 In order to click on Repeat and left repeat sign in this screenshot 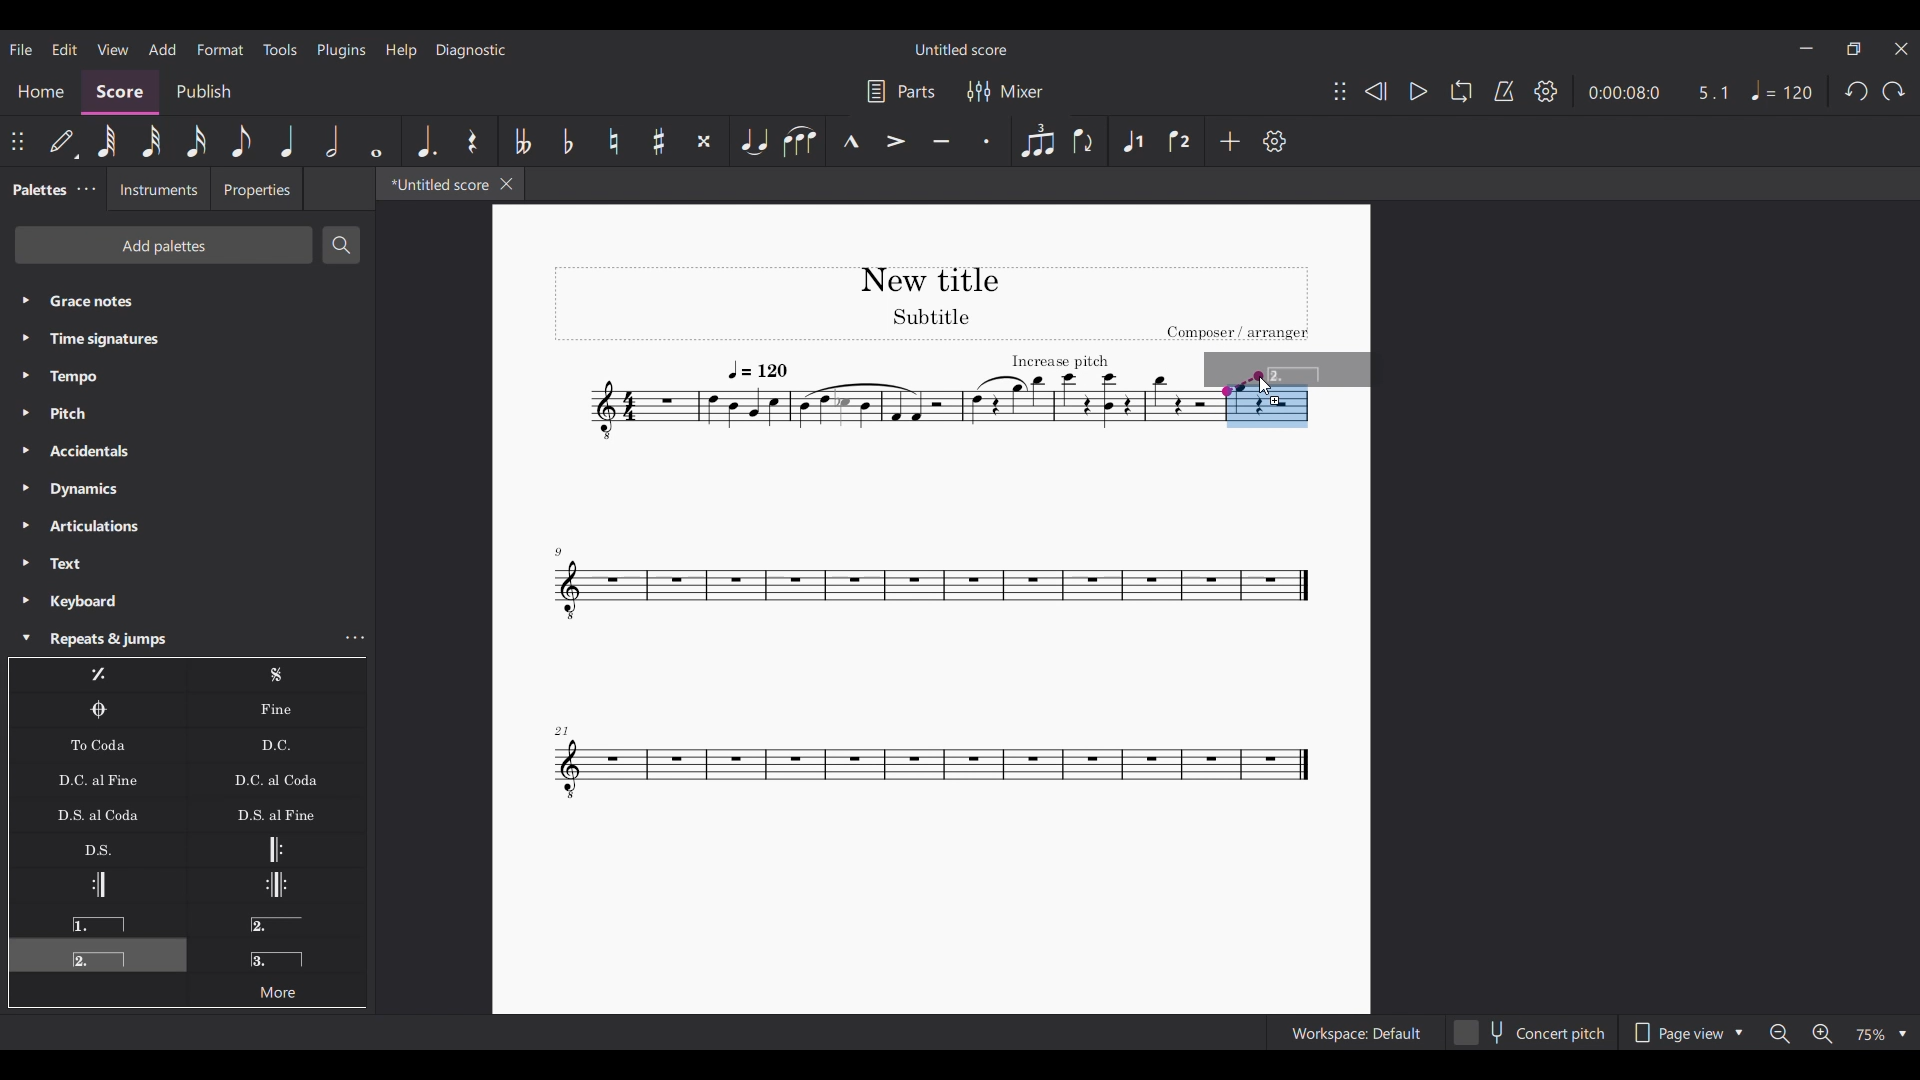, I will do `click(276, 885)`.